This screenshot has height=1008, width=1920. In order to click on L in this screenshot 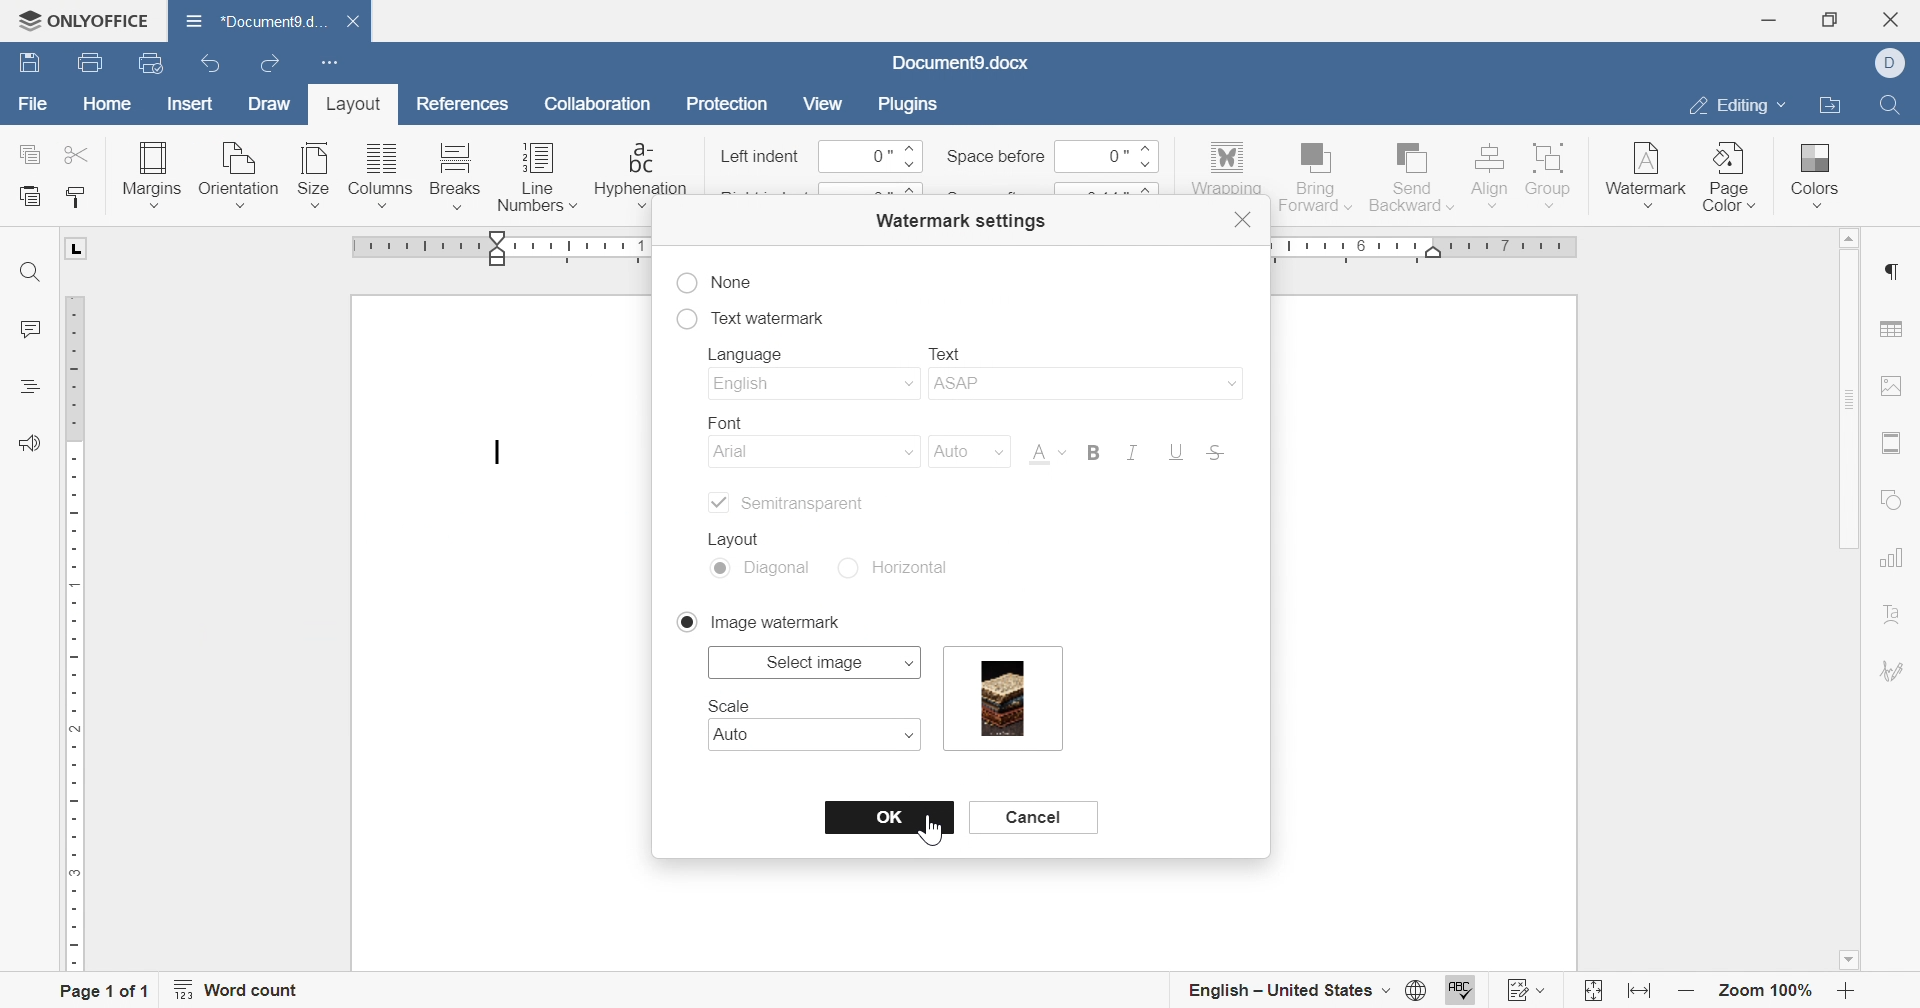, I will do `click(79, 248)`.